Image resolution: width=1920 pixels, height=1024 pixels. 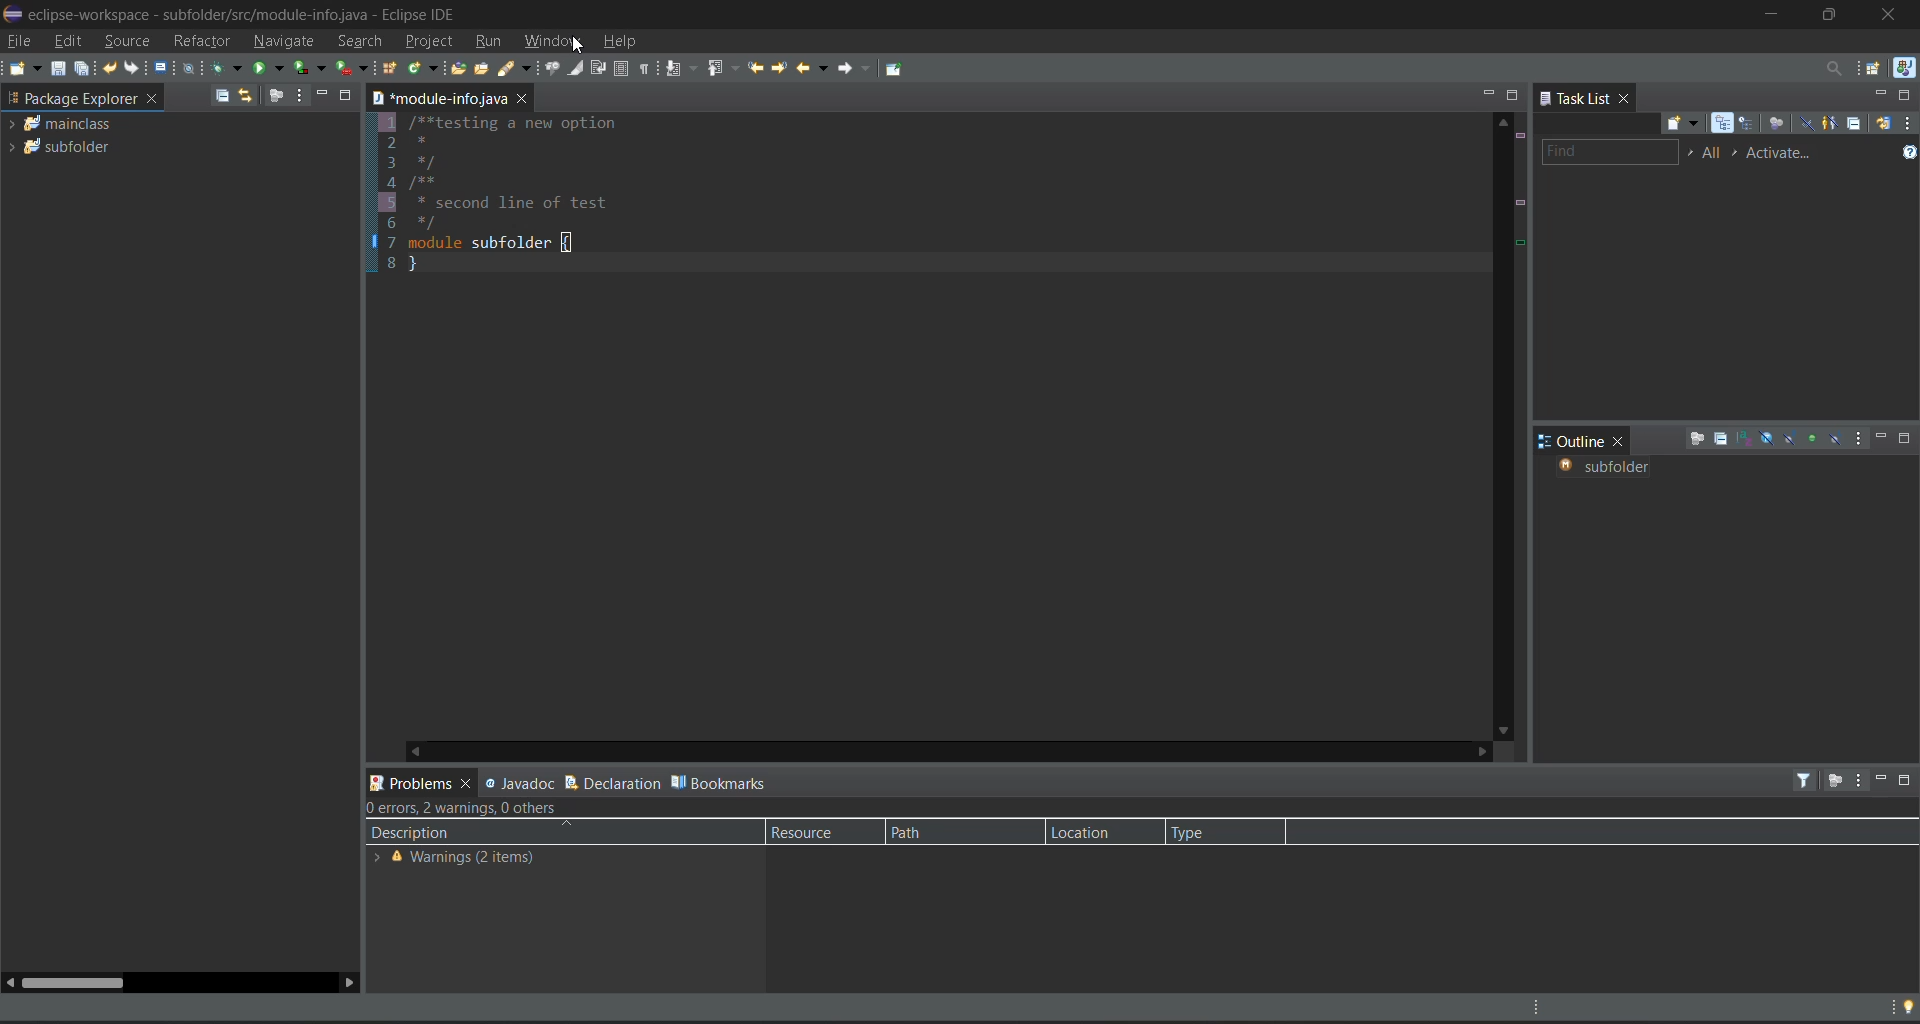 I want to click on new java package, so click(x=391, y=67).